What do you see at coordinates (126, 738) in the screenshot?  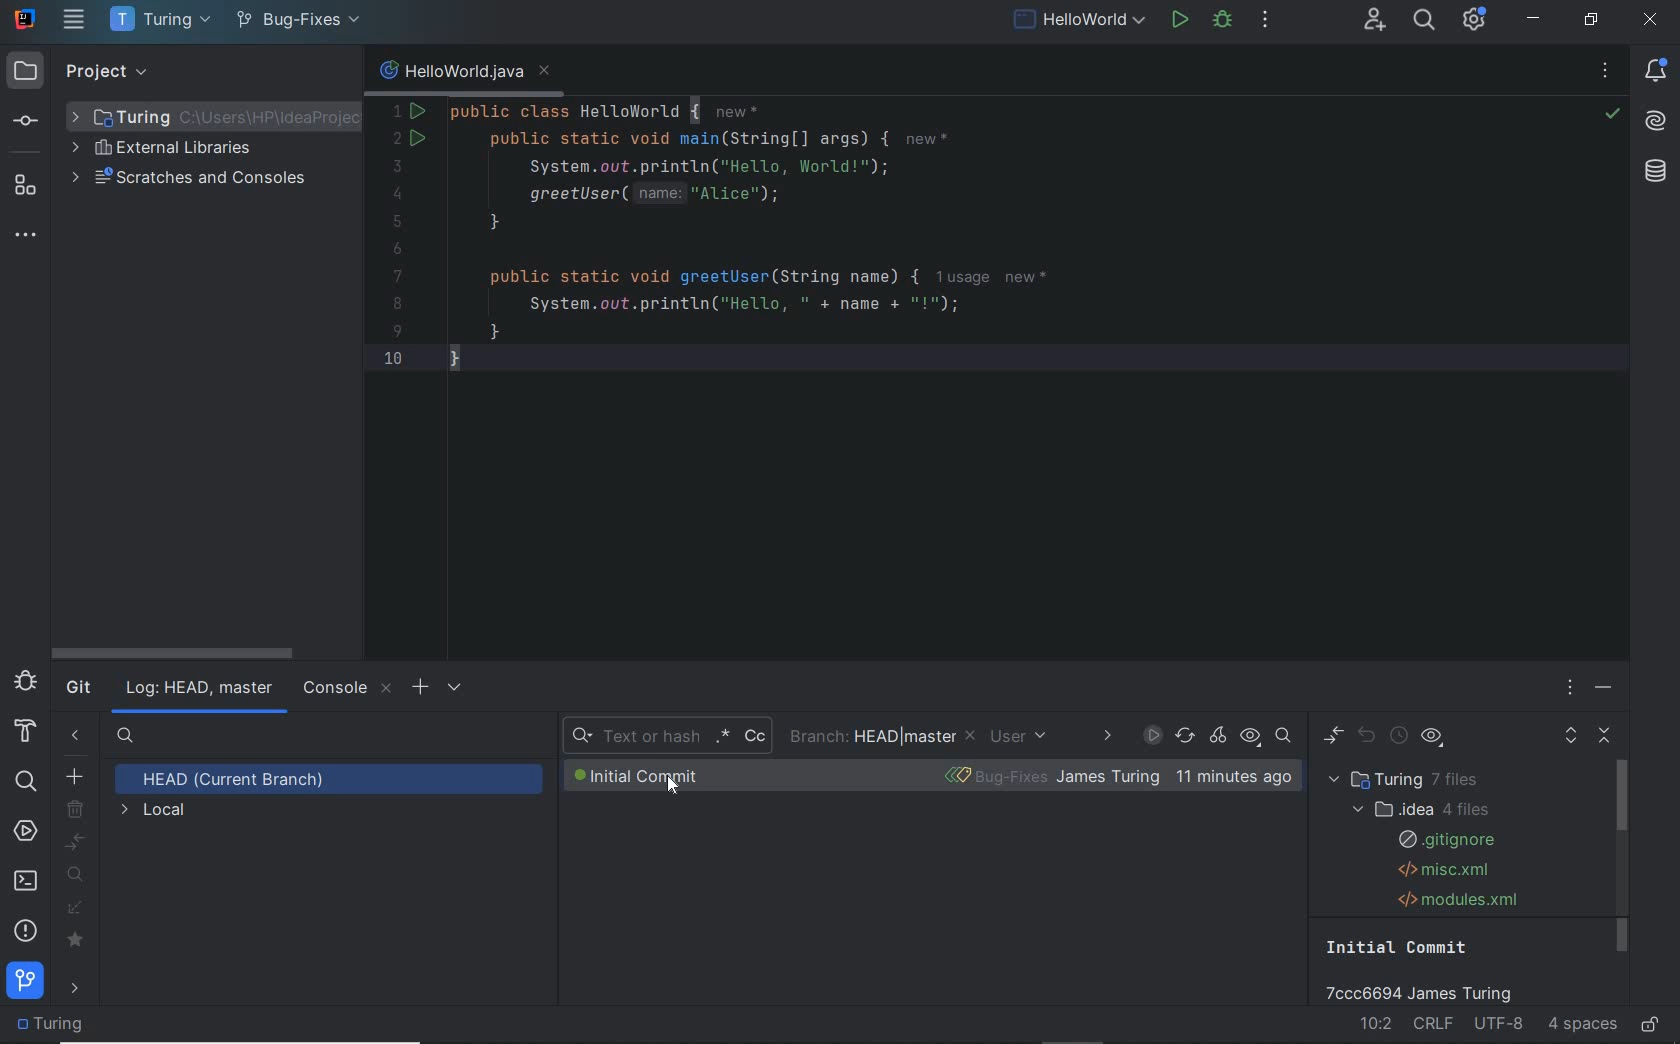 I see `searh` at bounding box center [126, 738].